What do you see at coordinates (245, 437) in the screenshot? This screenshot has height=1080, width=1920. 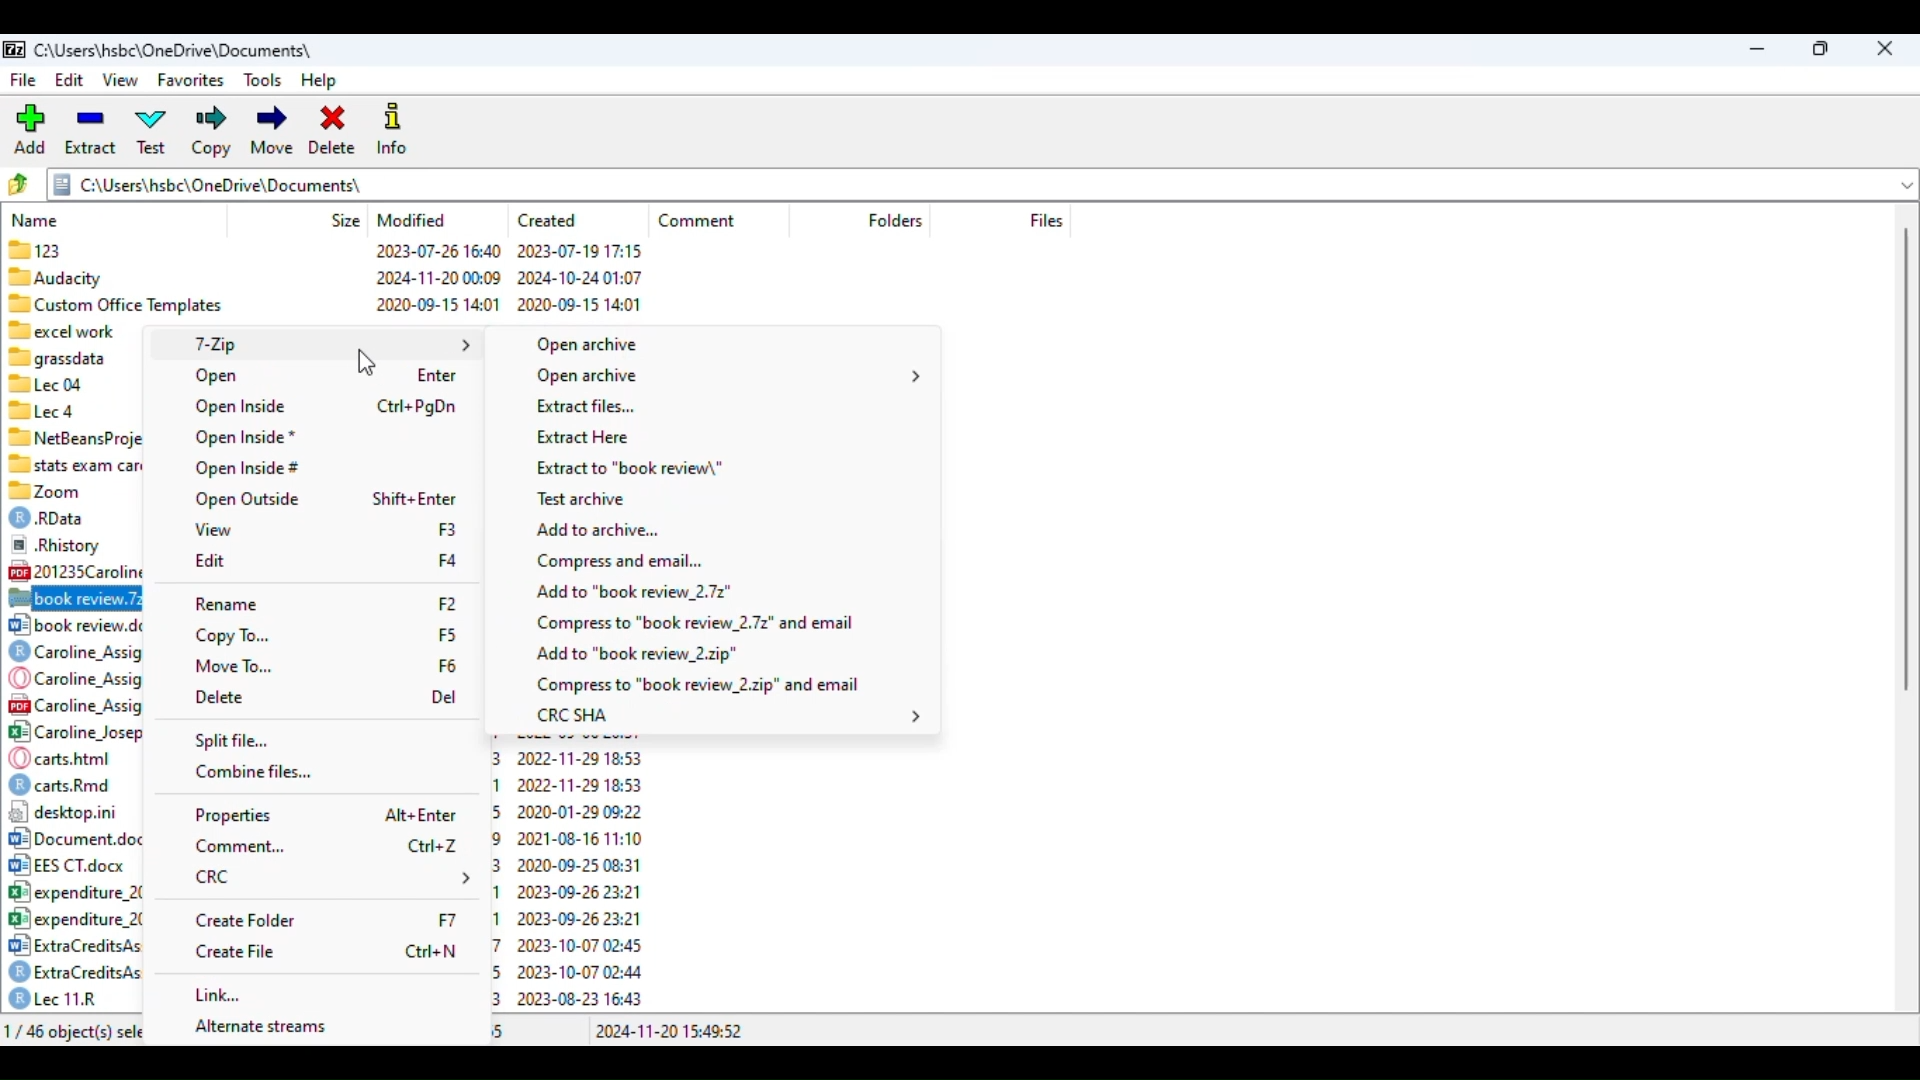 I see `open inside*` at bounding box center [245, 437].